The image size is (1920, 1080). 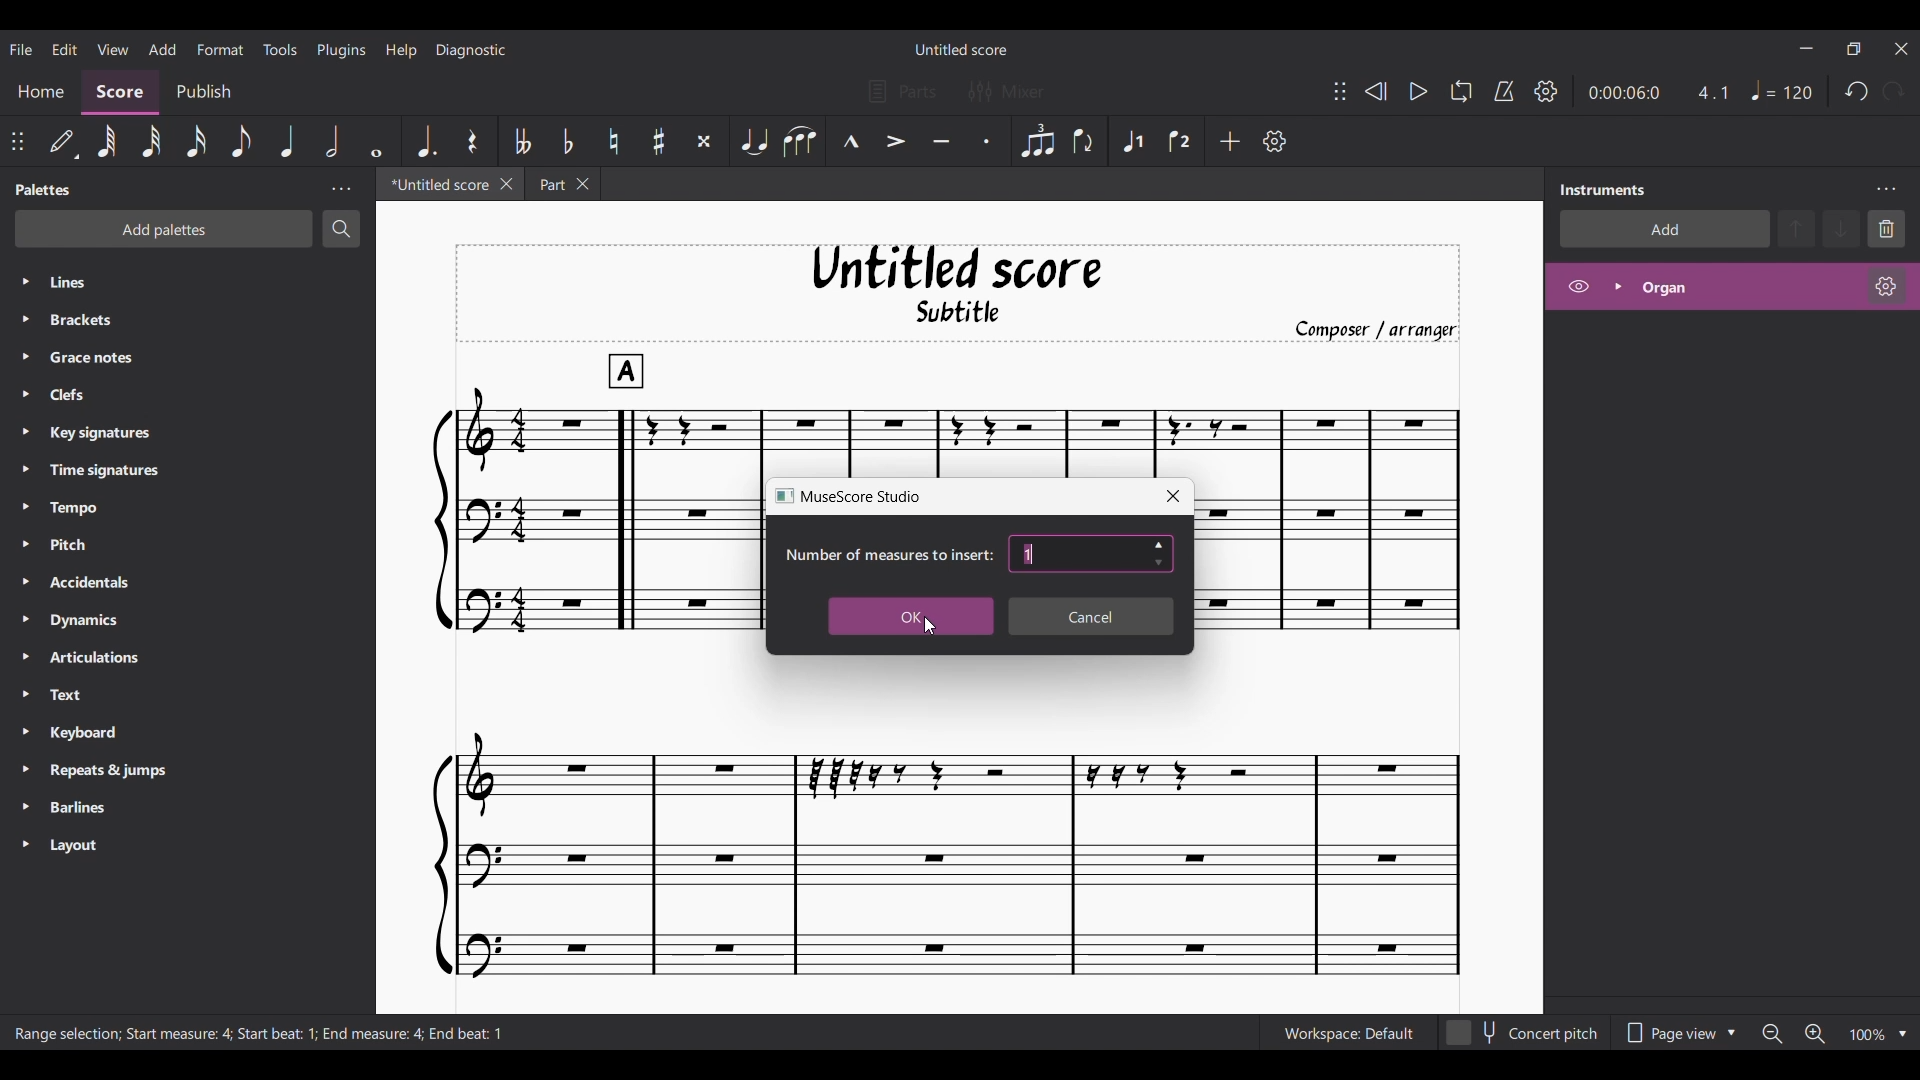 I want to click on Quarter note, so click(x=288, y=141).